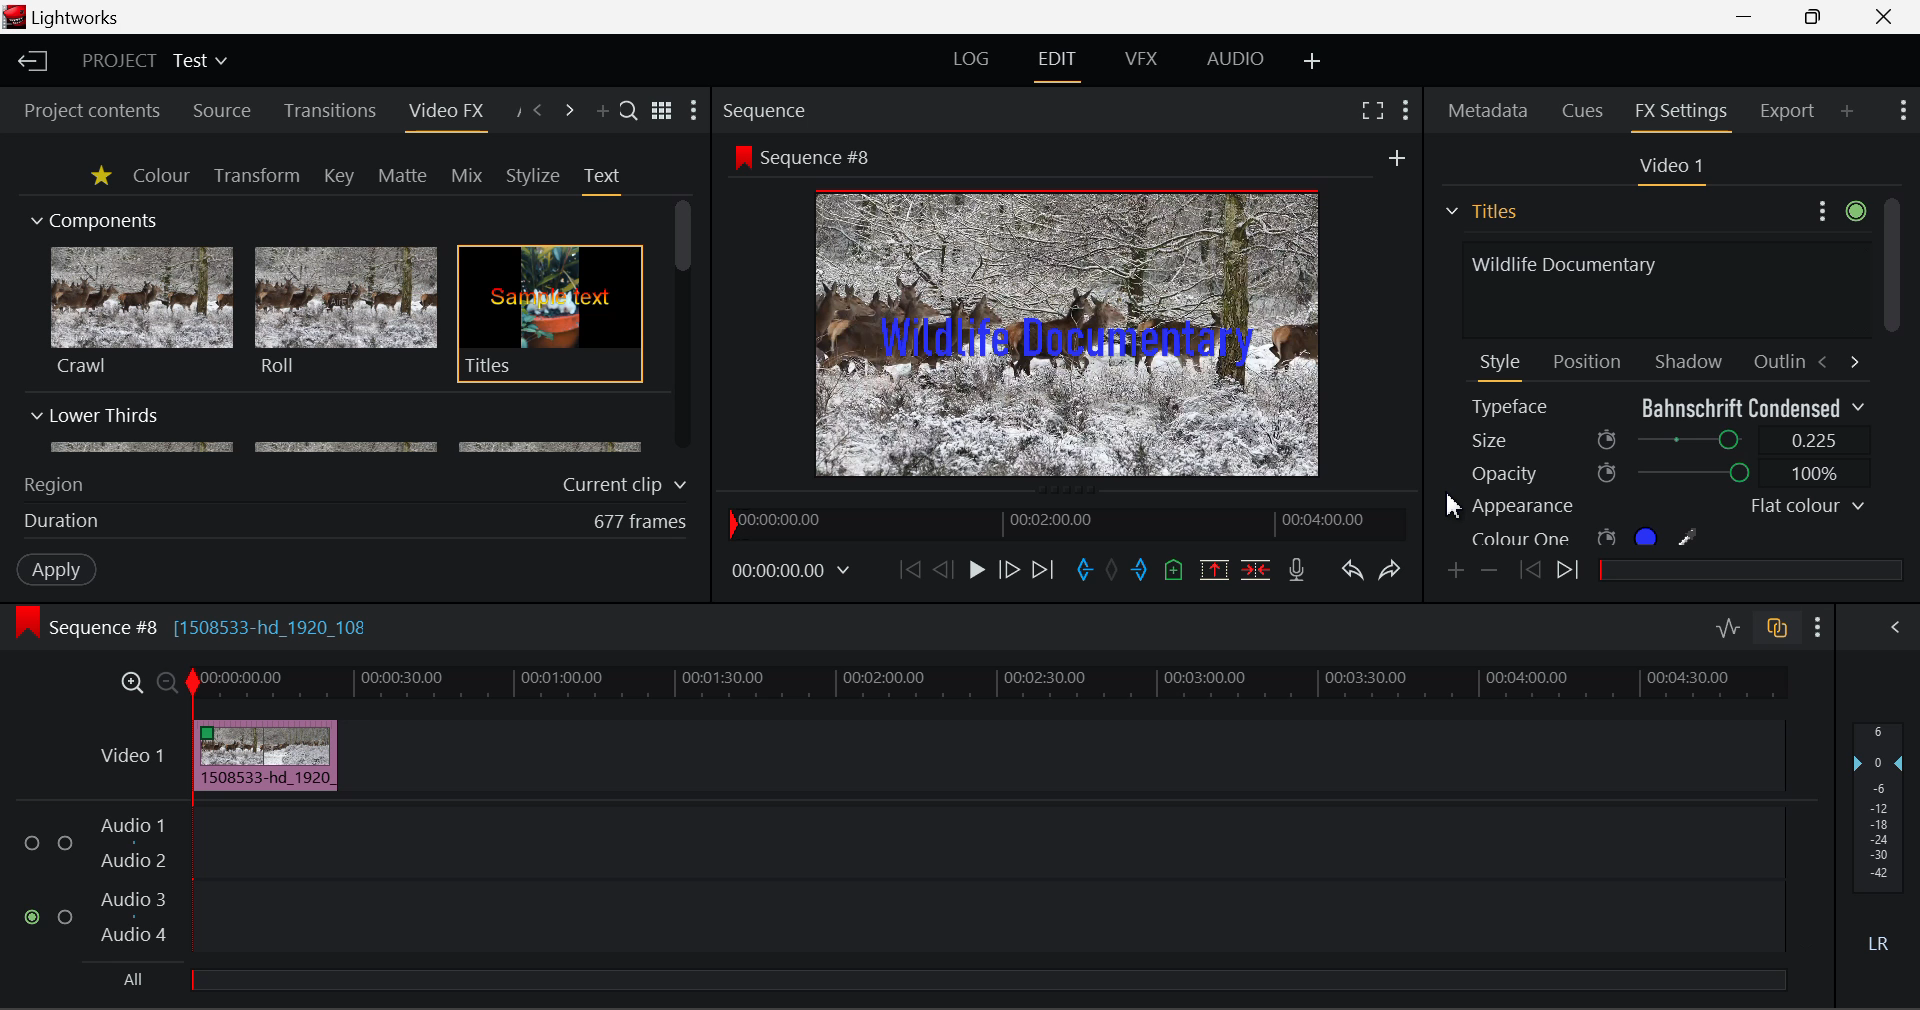 The image size is (1920, 1010). Describe the element at coordinates (572, 112) in the screenshot. I see `Next Panel` at that location.